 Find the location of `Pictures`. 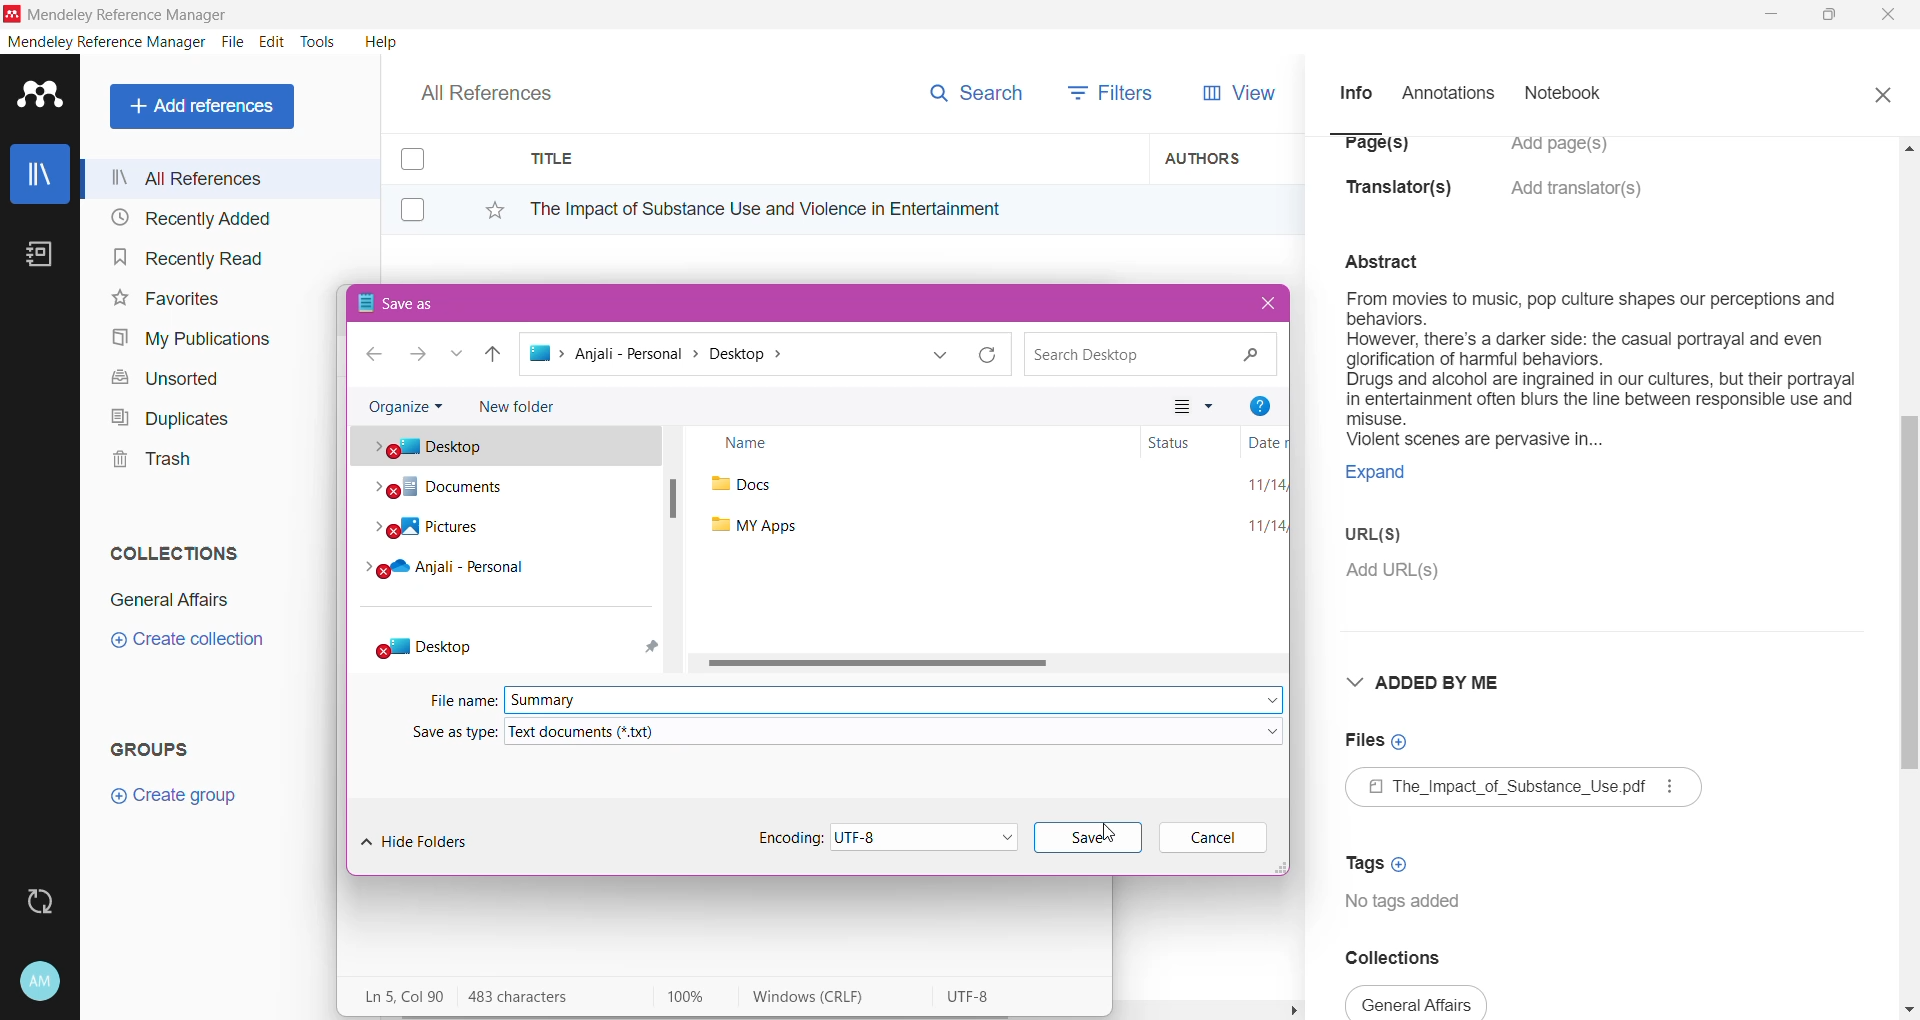

Pictures is located at coordinates (448, 532).